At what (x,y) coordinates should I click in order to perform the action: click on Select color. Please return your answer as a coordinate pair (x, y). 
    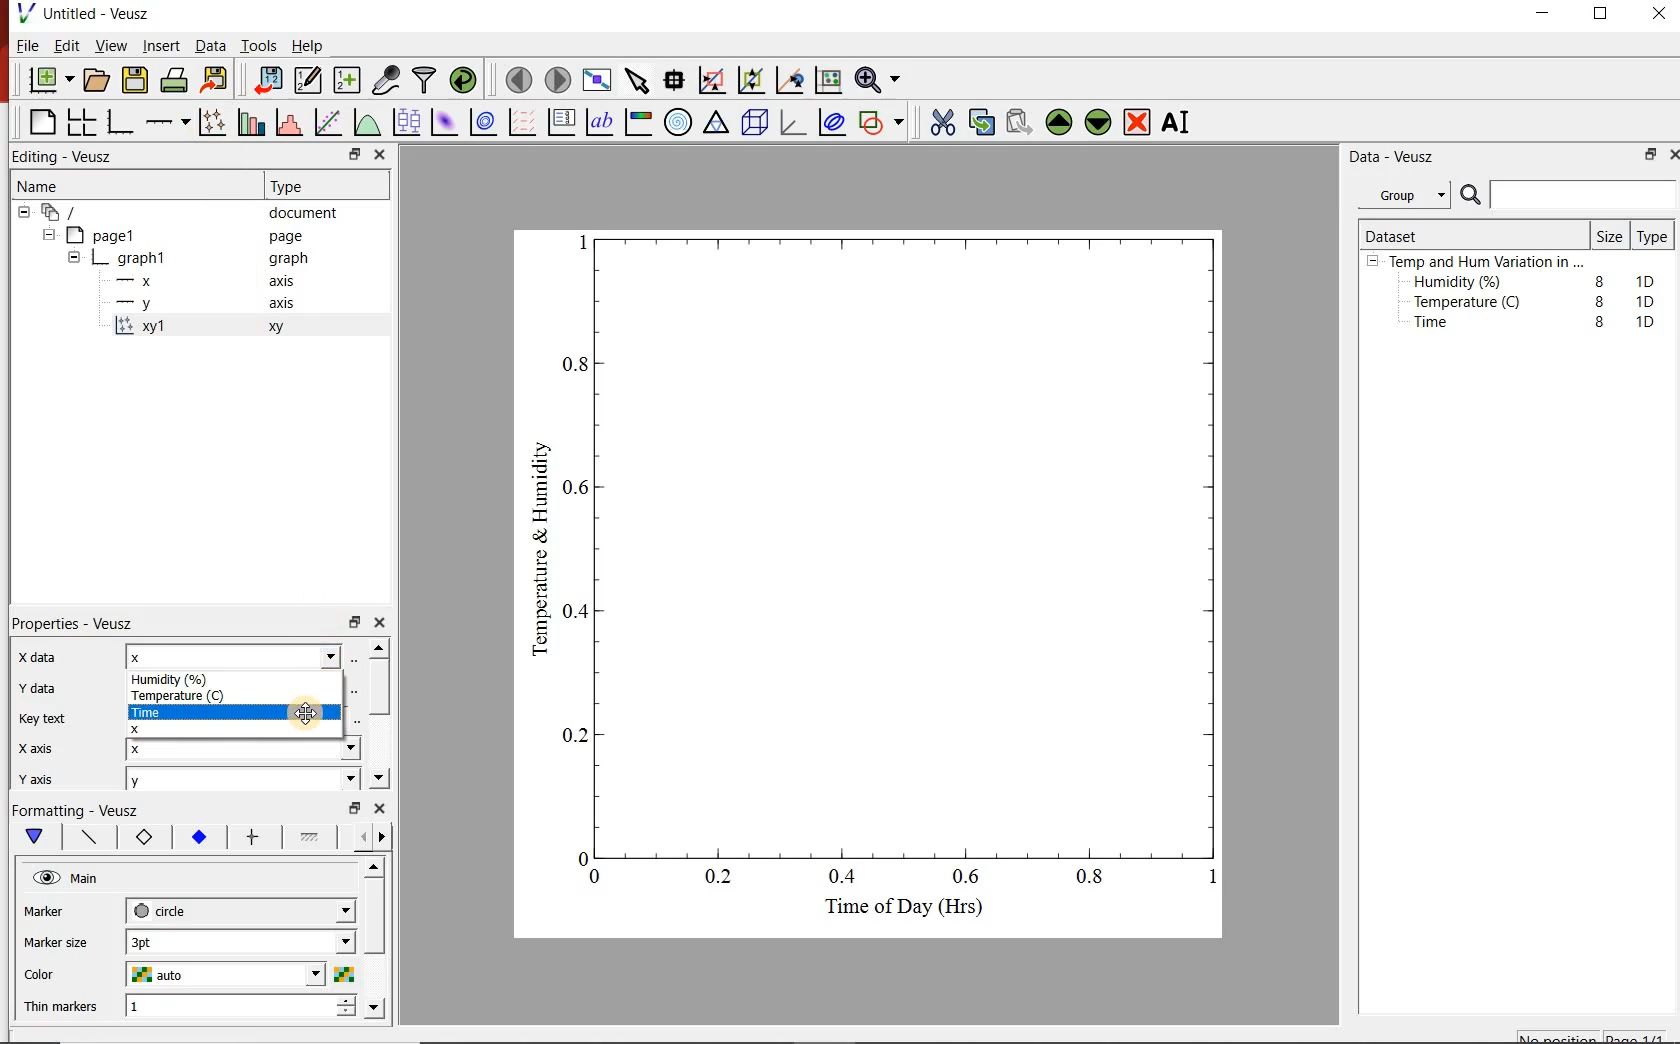
    Looking at the image, I should click on (345, 975).